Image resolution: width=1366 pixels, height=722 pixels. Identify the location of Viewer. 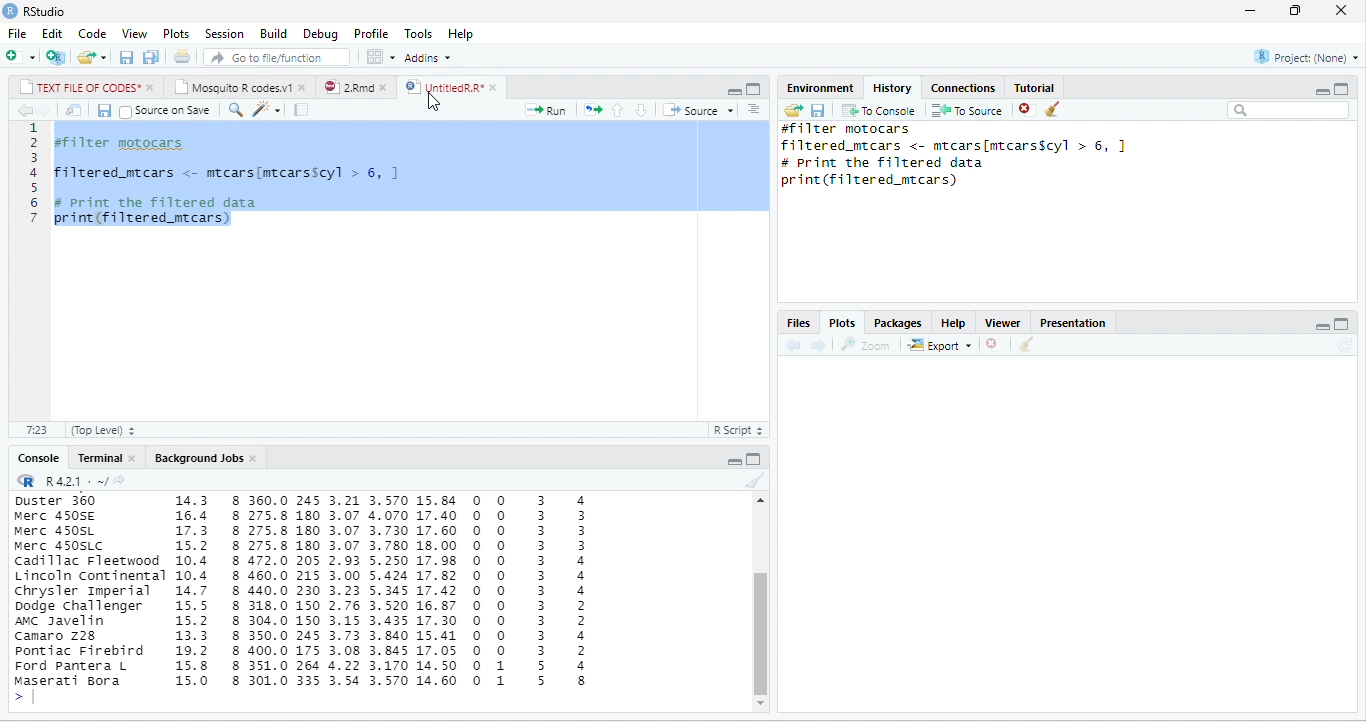
(1002, 323).